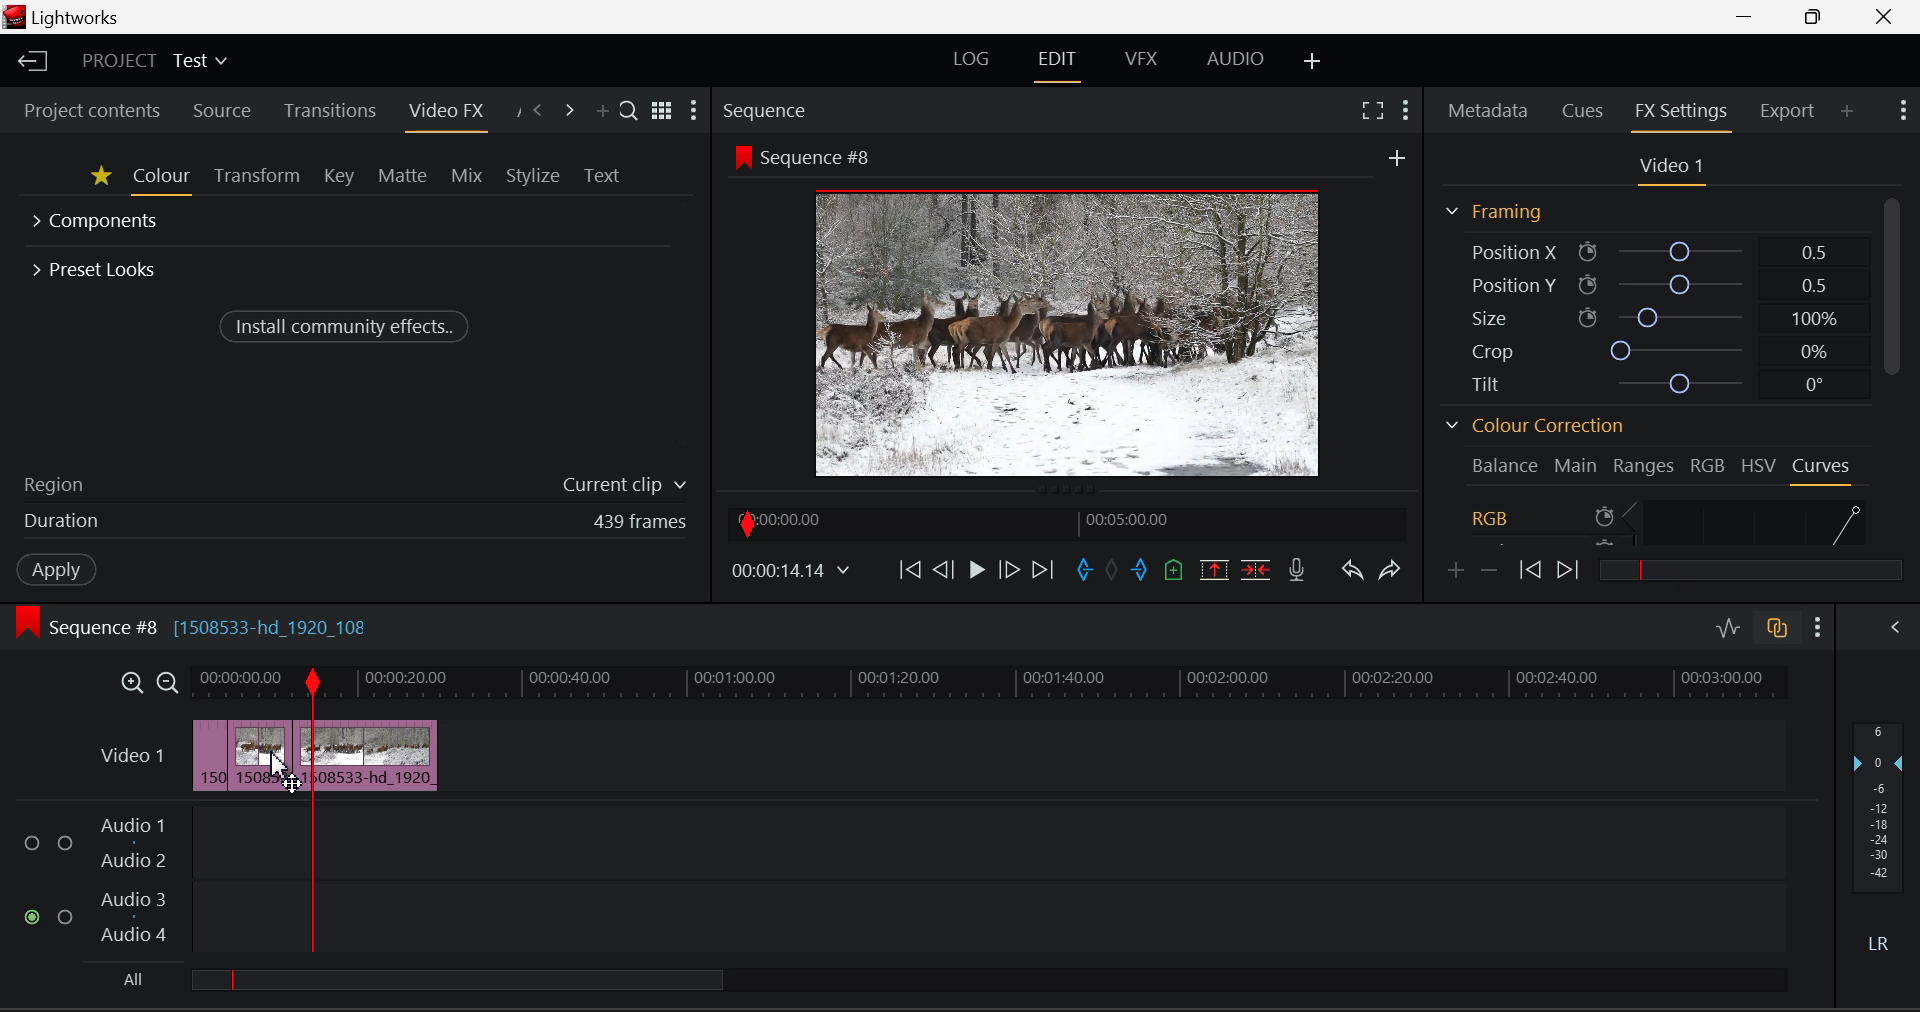 The height and width of the screenshot is (1012, 1920). Describe the element at coordinates (538, 109) in the screenshot. I see `Previous Panel` at that location.